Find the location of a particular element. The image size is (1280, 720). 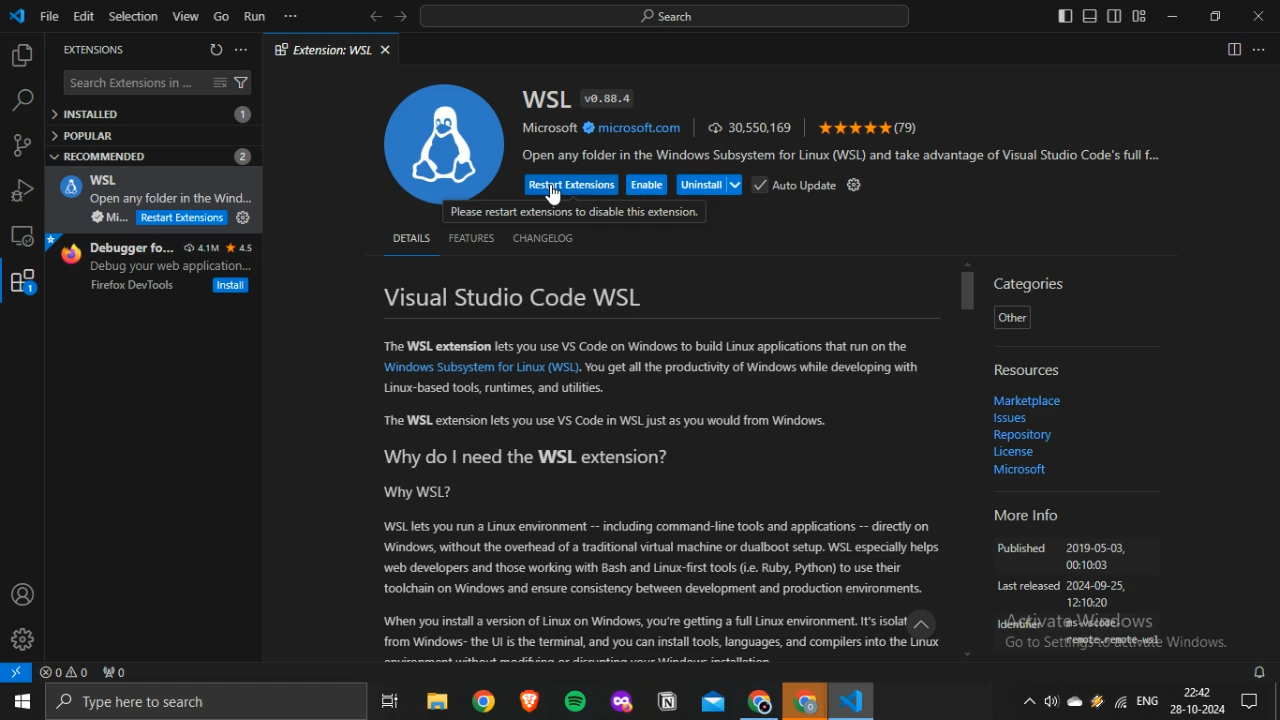

RECOMMENDED is located at coordinates (152, 156).